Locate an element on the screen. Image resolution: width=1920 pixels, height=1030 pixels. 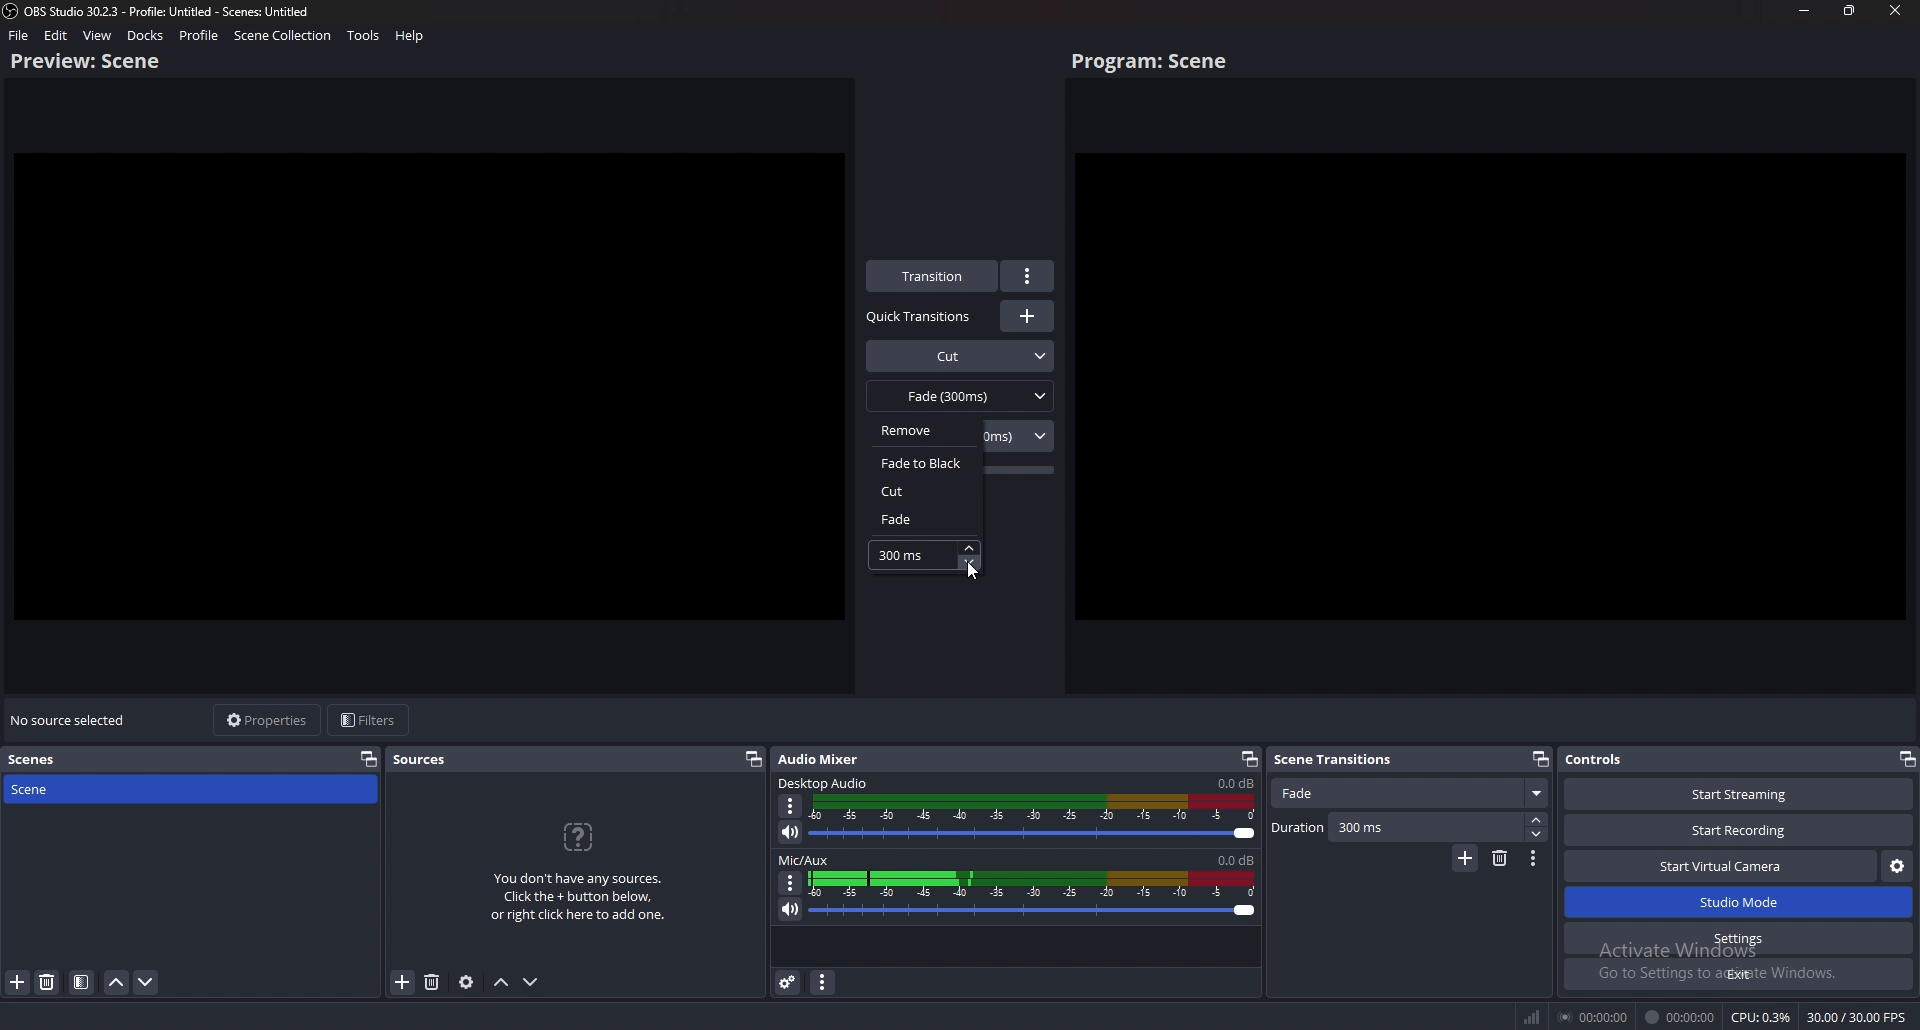
cut is located at coordinates (924, 491).